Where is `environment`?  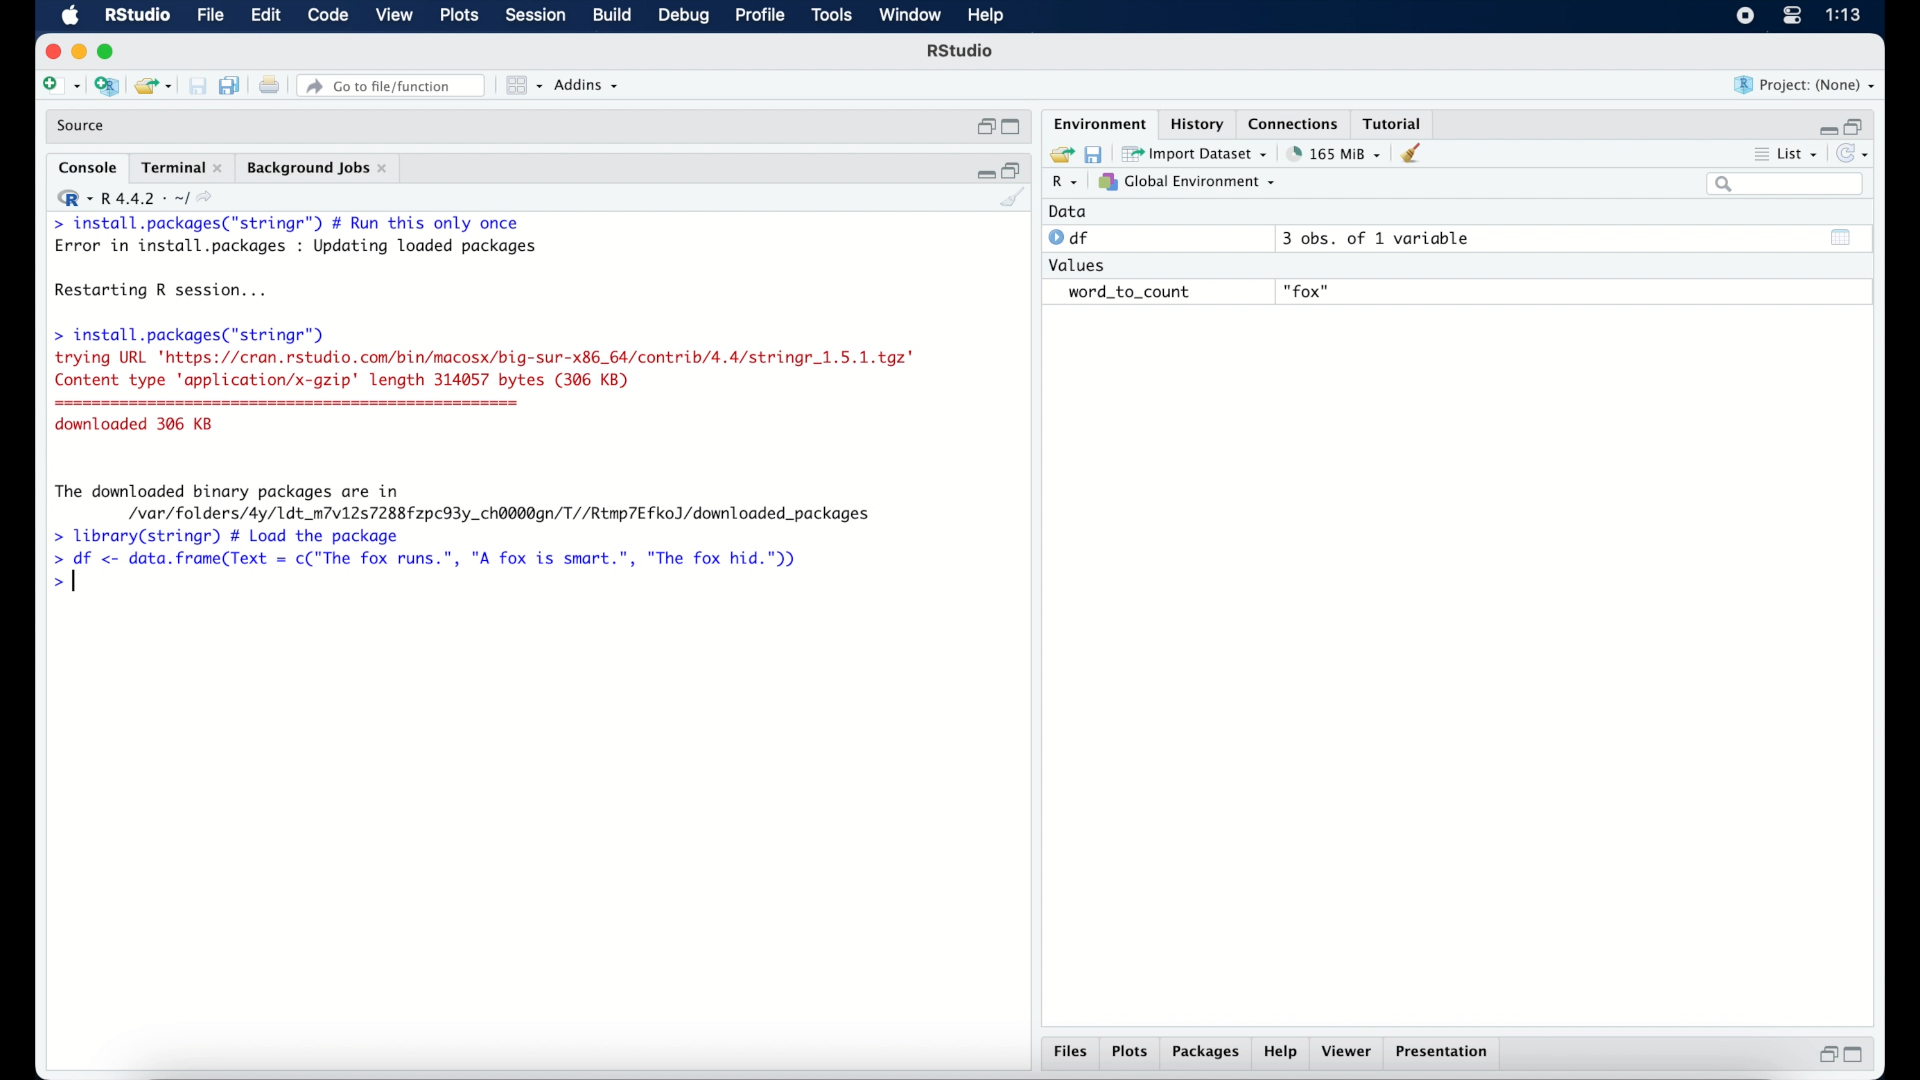
environment is located at coordinates (1098, 122).